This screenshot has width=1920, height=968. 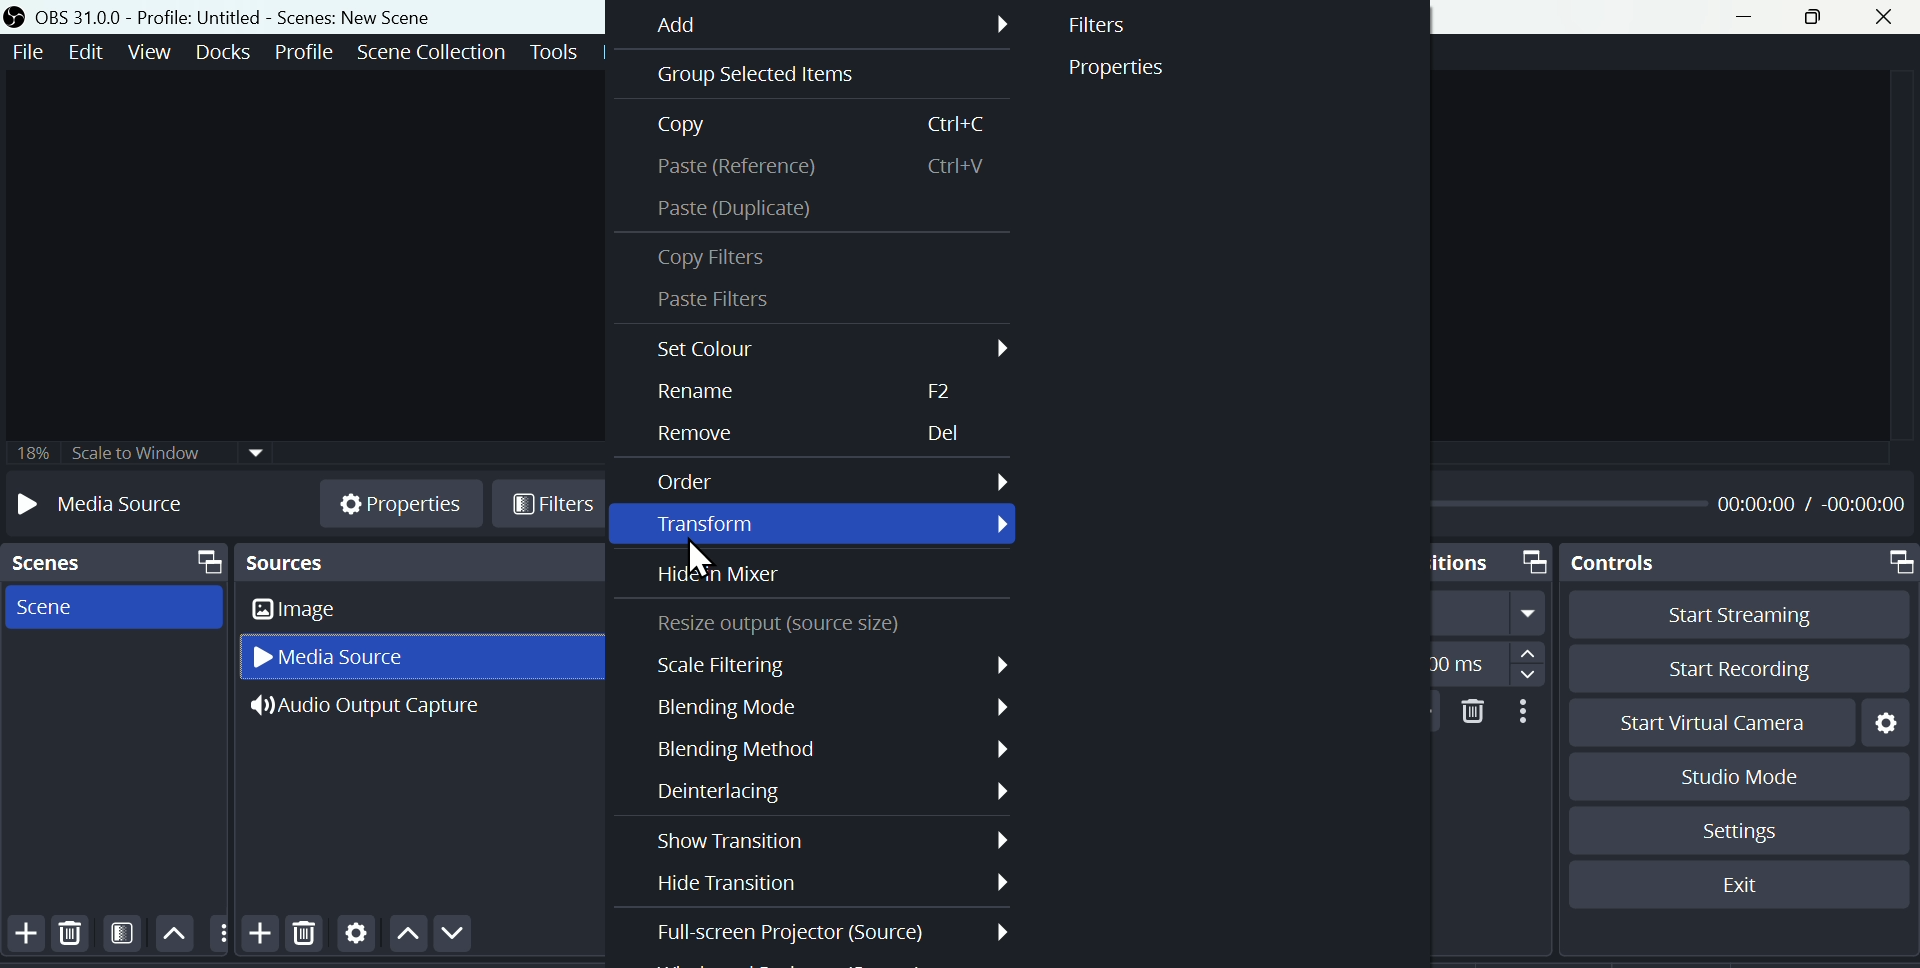 I want to click on Add, so click(x=256, y=931).